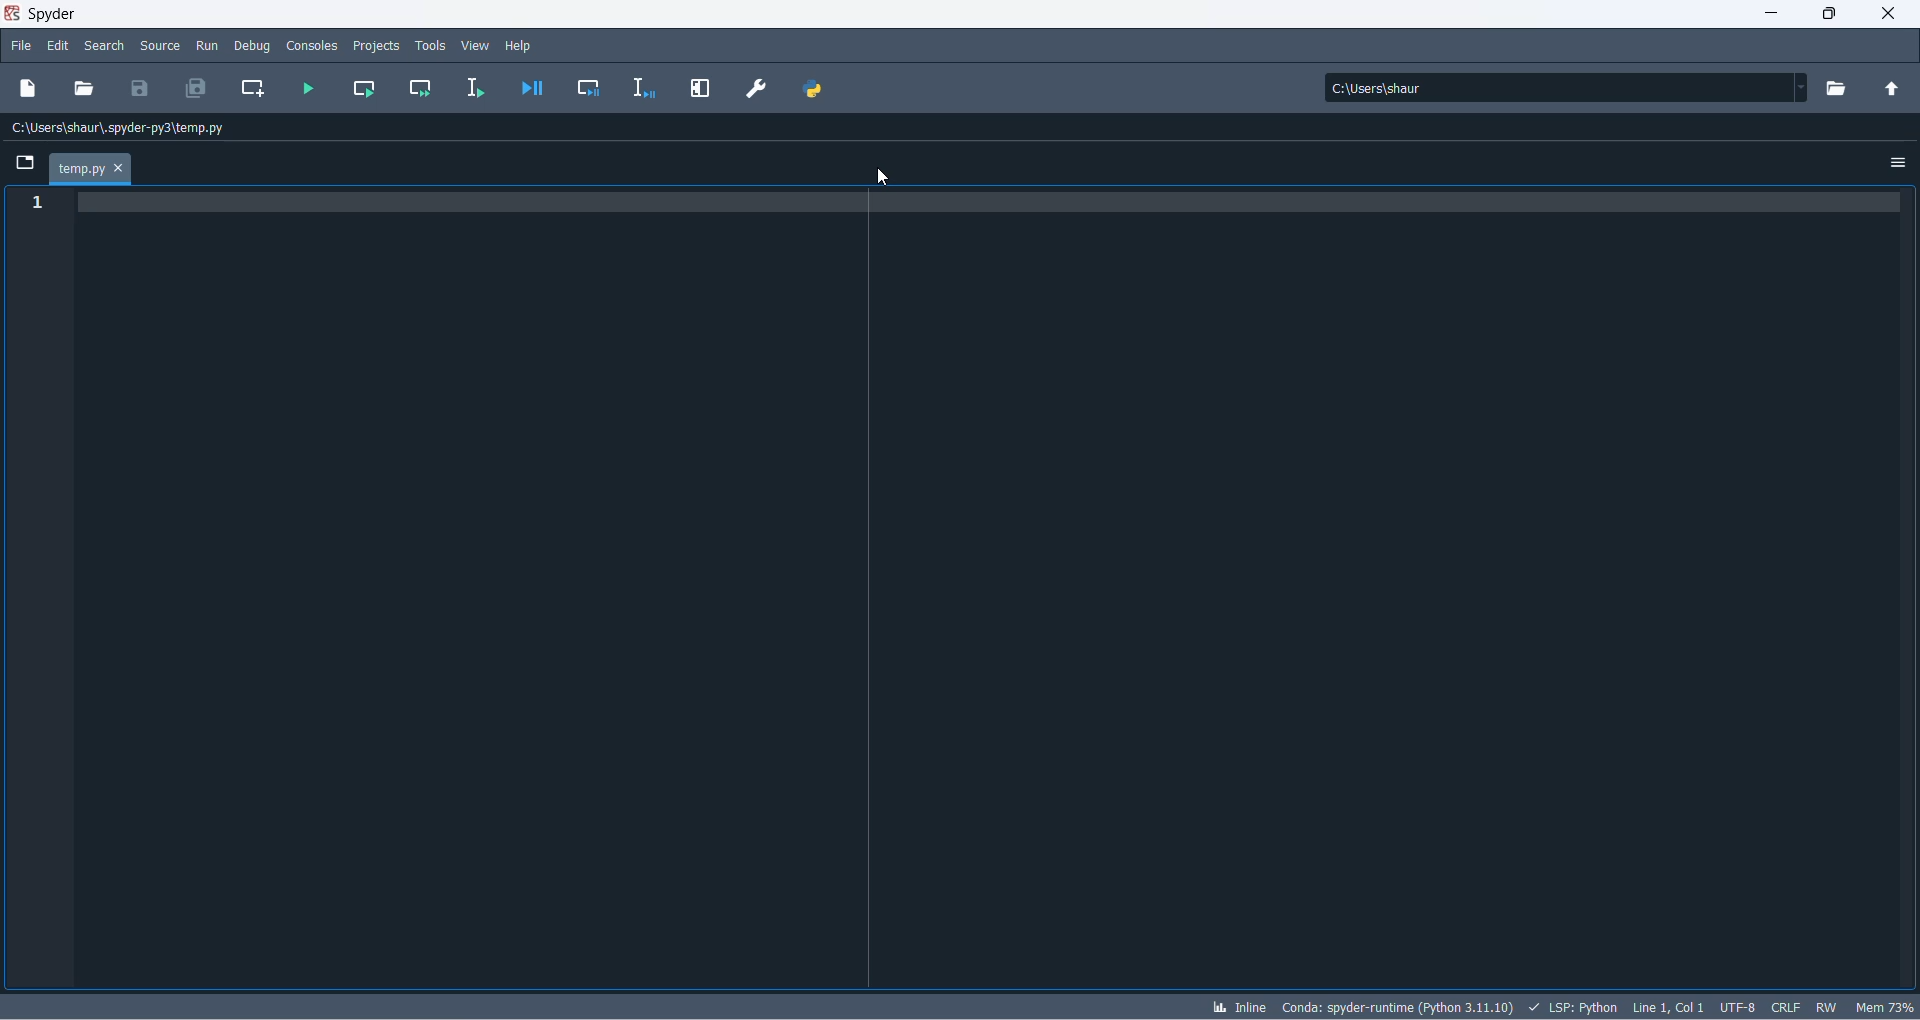 The image size is (1920, 1020). I want to click on script, so click(1573, 1006).